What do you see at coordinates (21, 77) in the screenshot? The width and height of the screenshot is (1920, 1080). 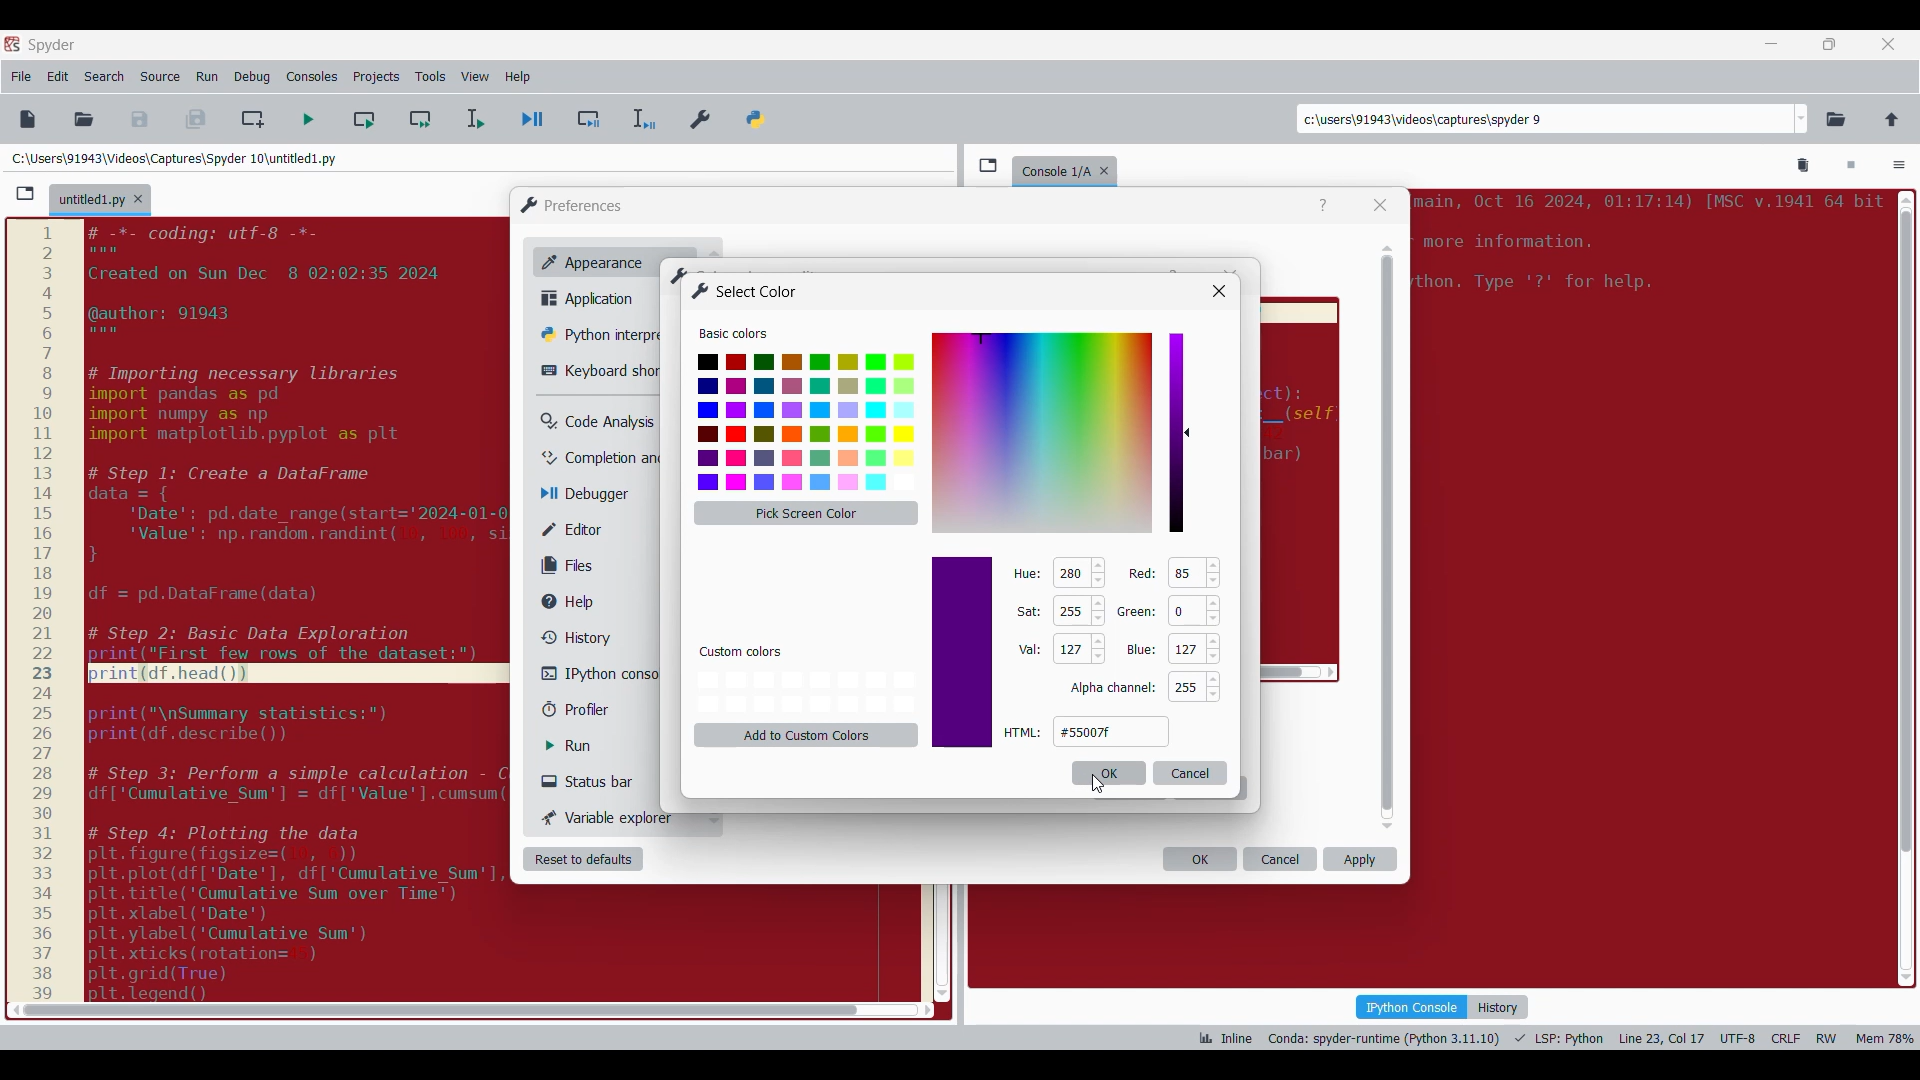 I see `File menu ` at bounding box center [21, 77].